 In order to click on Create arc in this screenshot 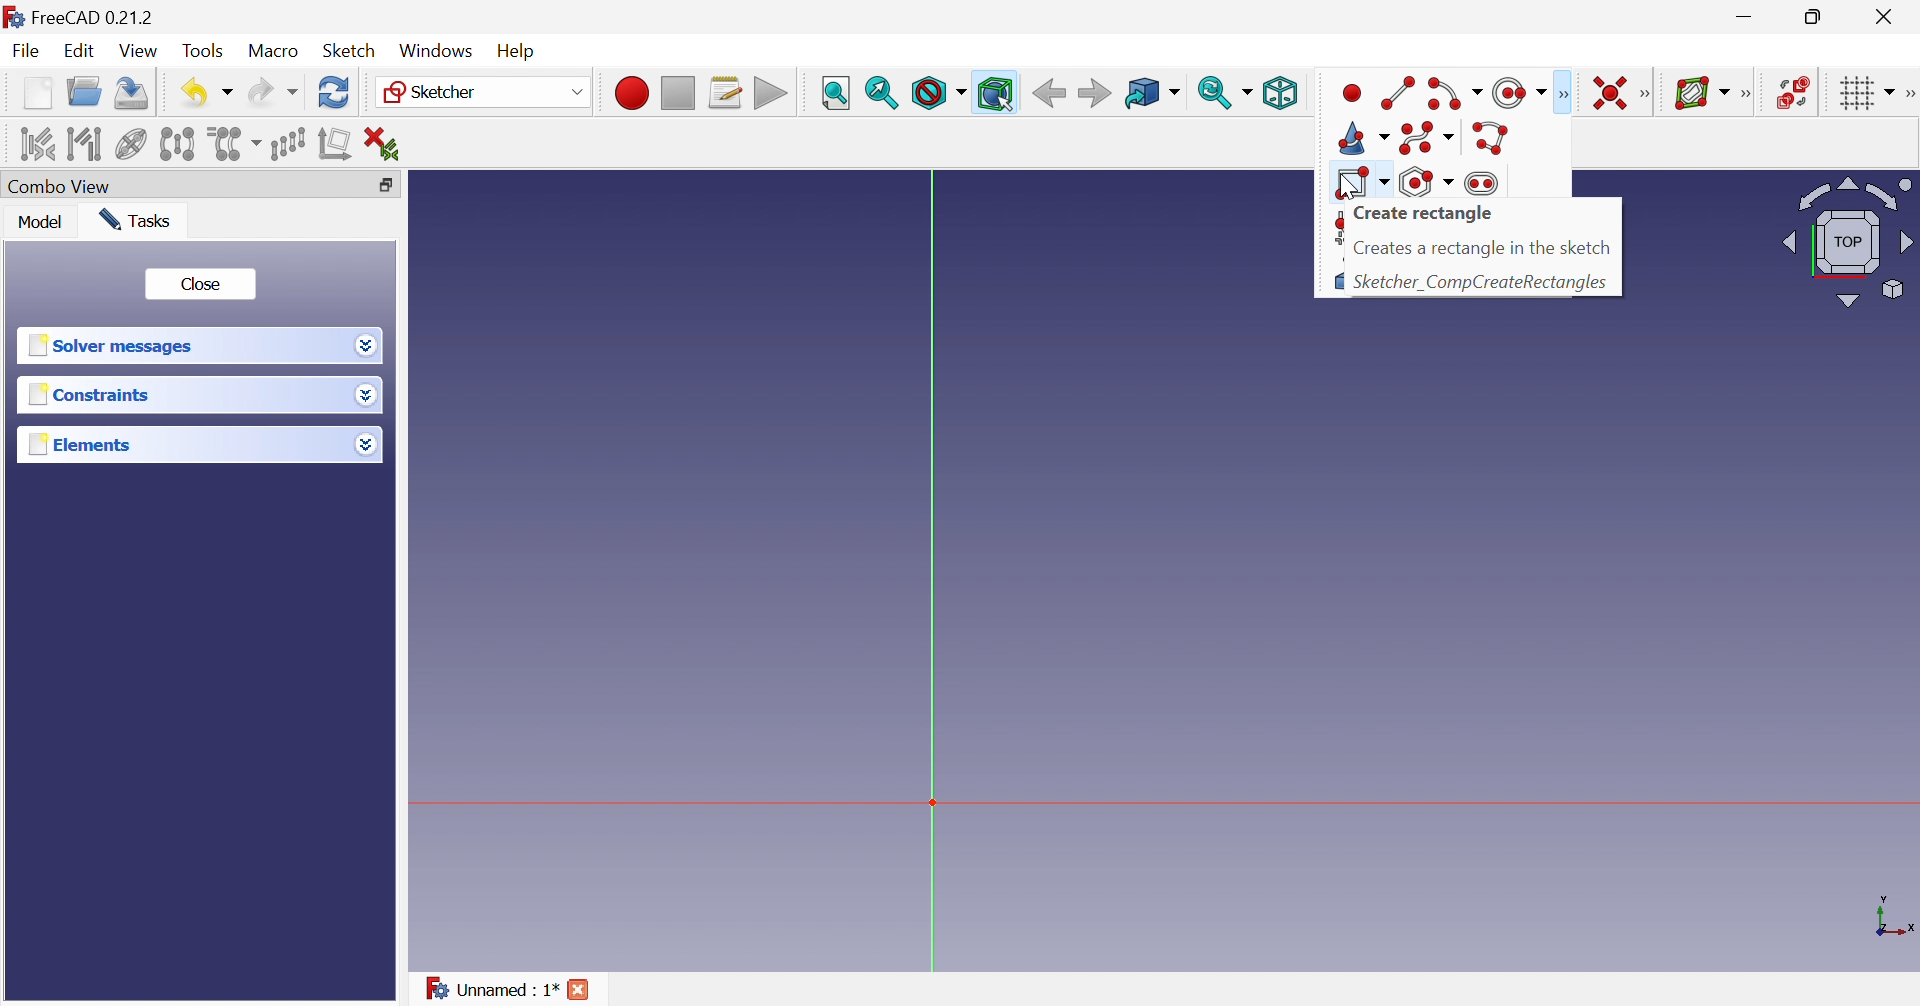, I will do `click(1455, 93)`.